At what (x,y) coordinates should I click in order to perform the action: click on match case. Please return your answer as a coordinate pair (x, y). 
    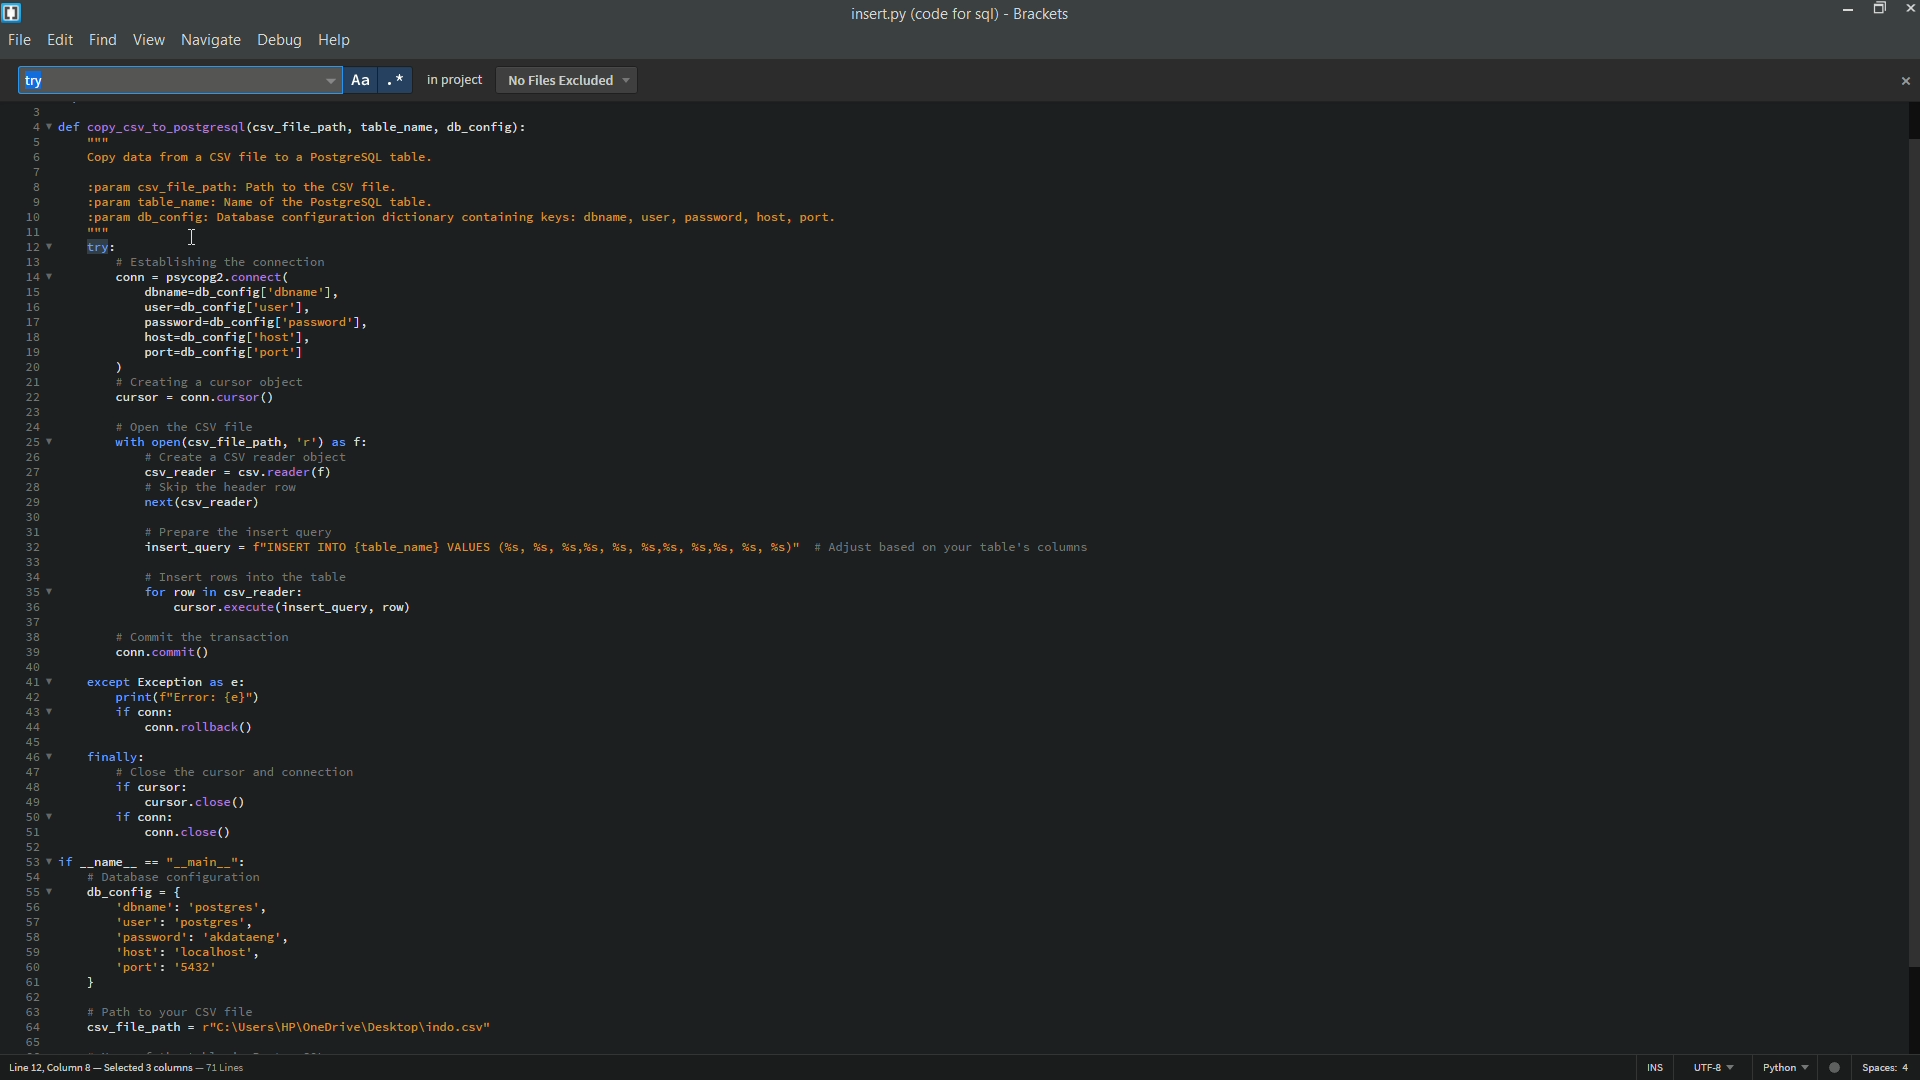
    Looking at the image, I should click on (361, 83).